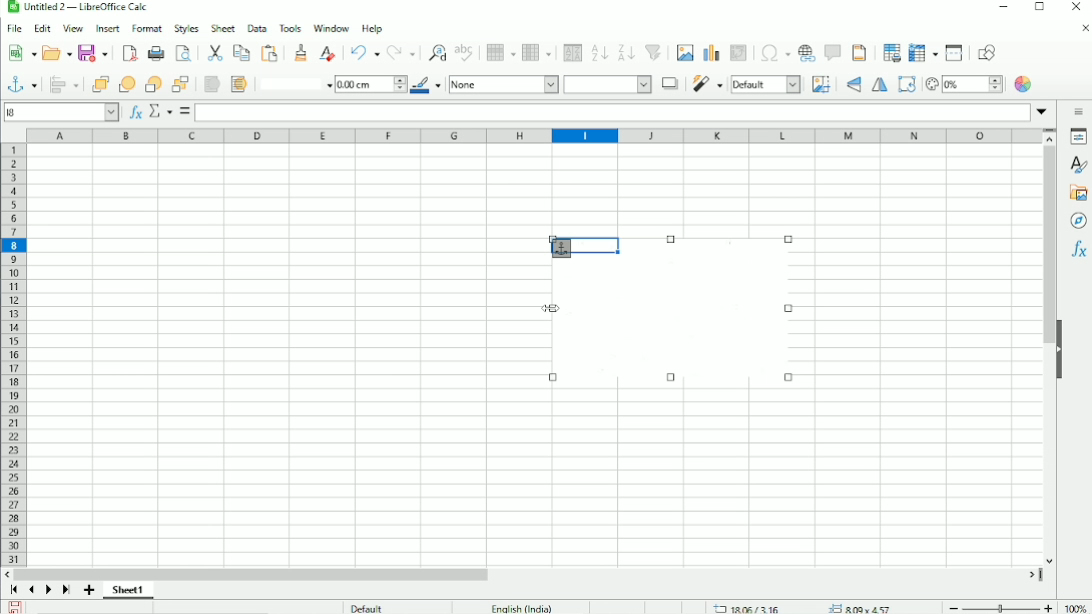 The height and width of the screenshot is (614, 1092). I want to click on Scroll to first sheet, so click(14, 590).